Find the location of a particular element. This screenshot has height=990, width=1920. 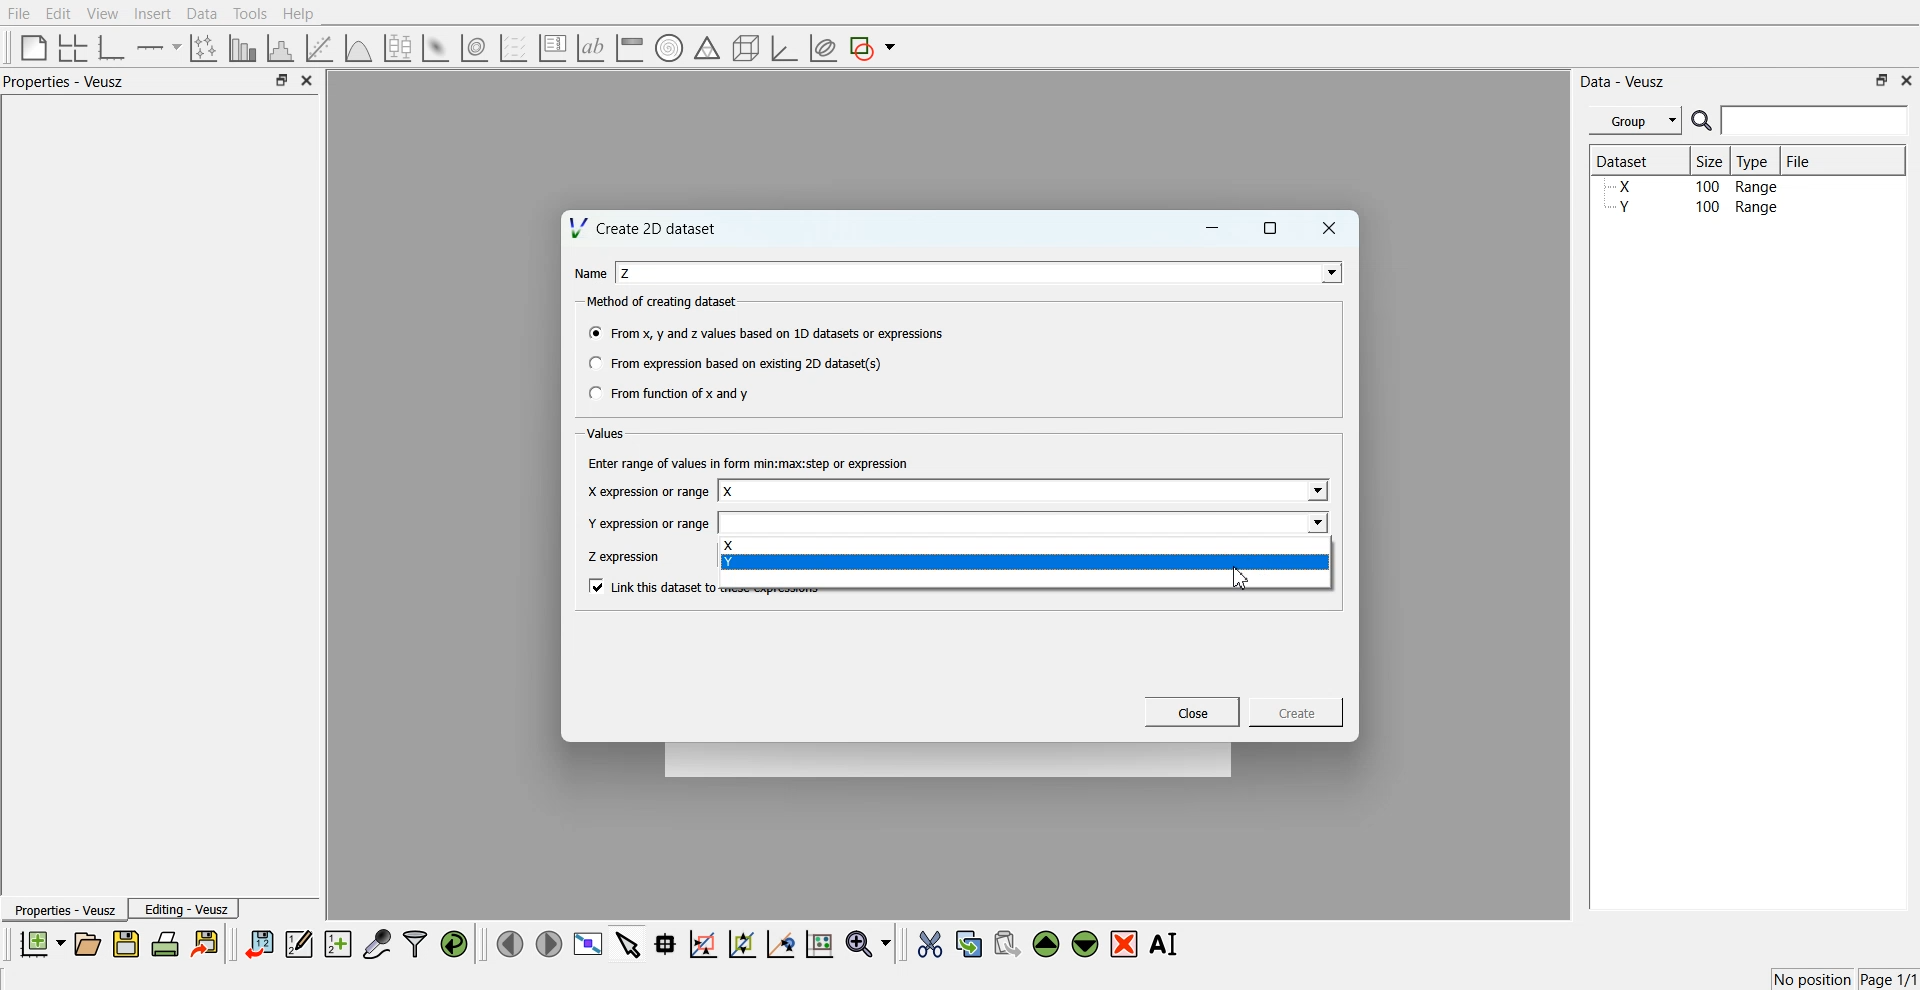

Minimize is located at coordinates (1212, 228).